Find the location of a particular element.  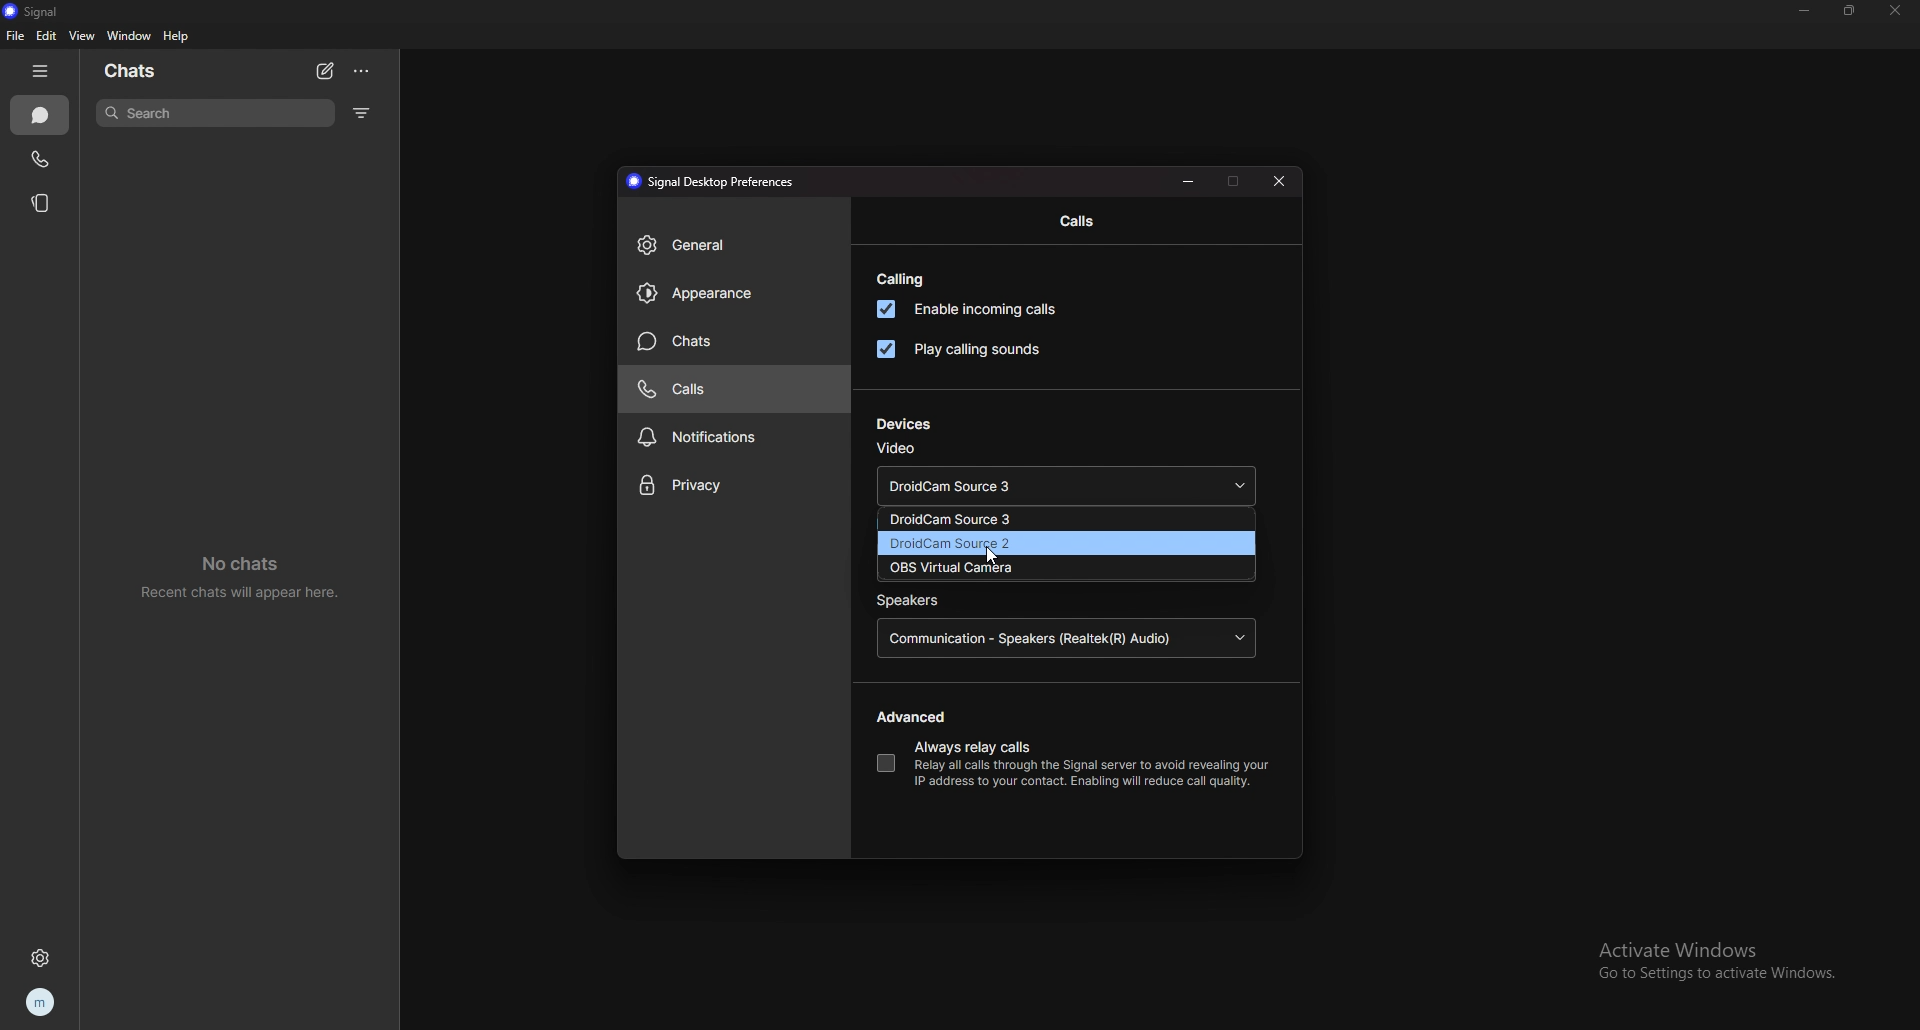

info is located at coordinates (1091, 774).